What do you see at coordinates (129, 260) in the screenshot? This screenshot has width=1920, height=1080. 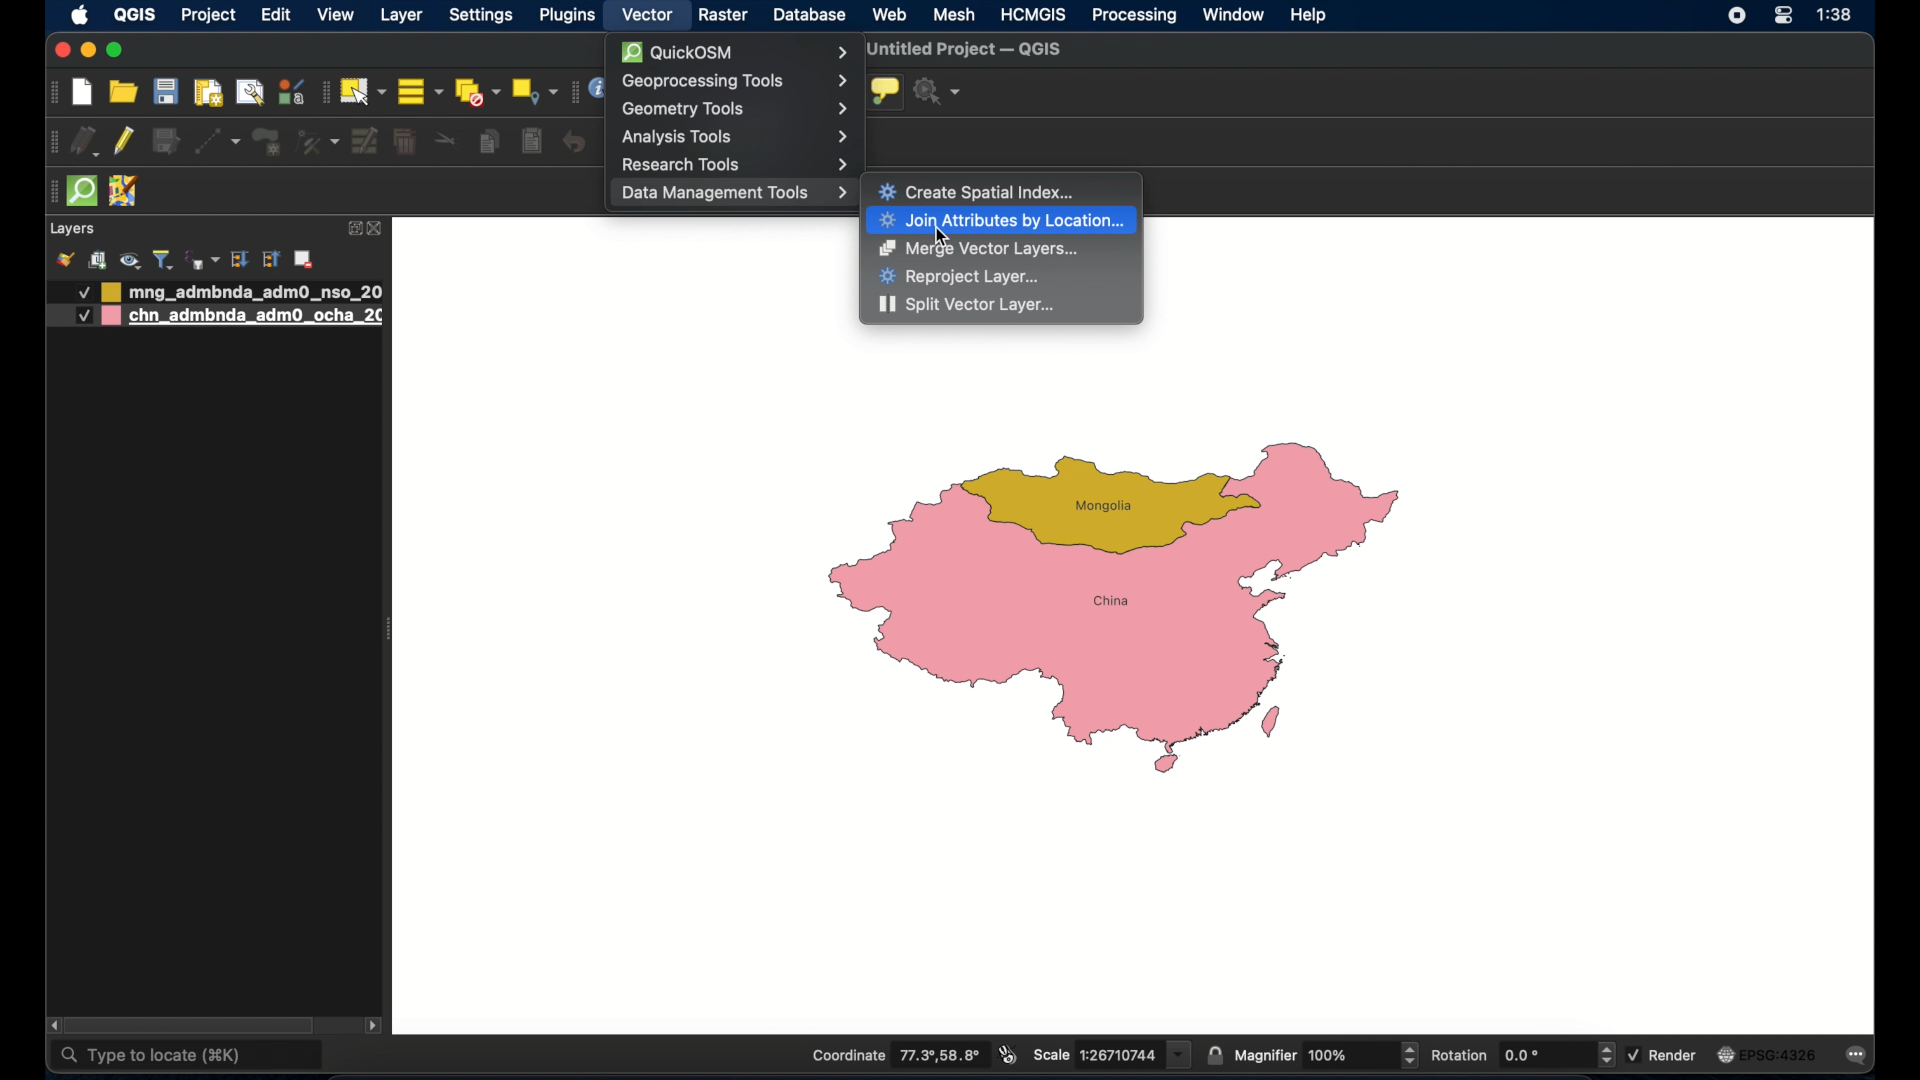 I see `manage map themes` at bounding box center [129, 260].